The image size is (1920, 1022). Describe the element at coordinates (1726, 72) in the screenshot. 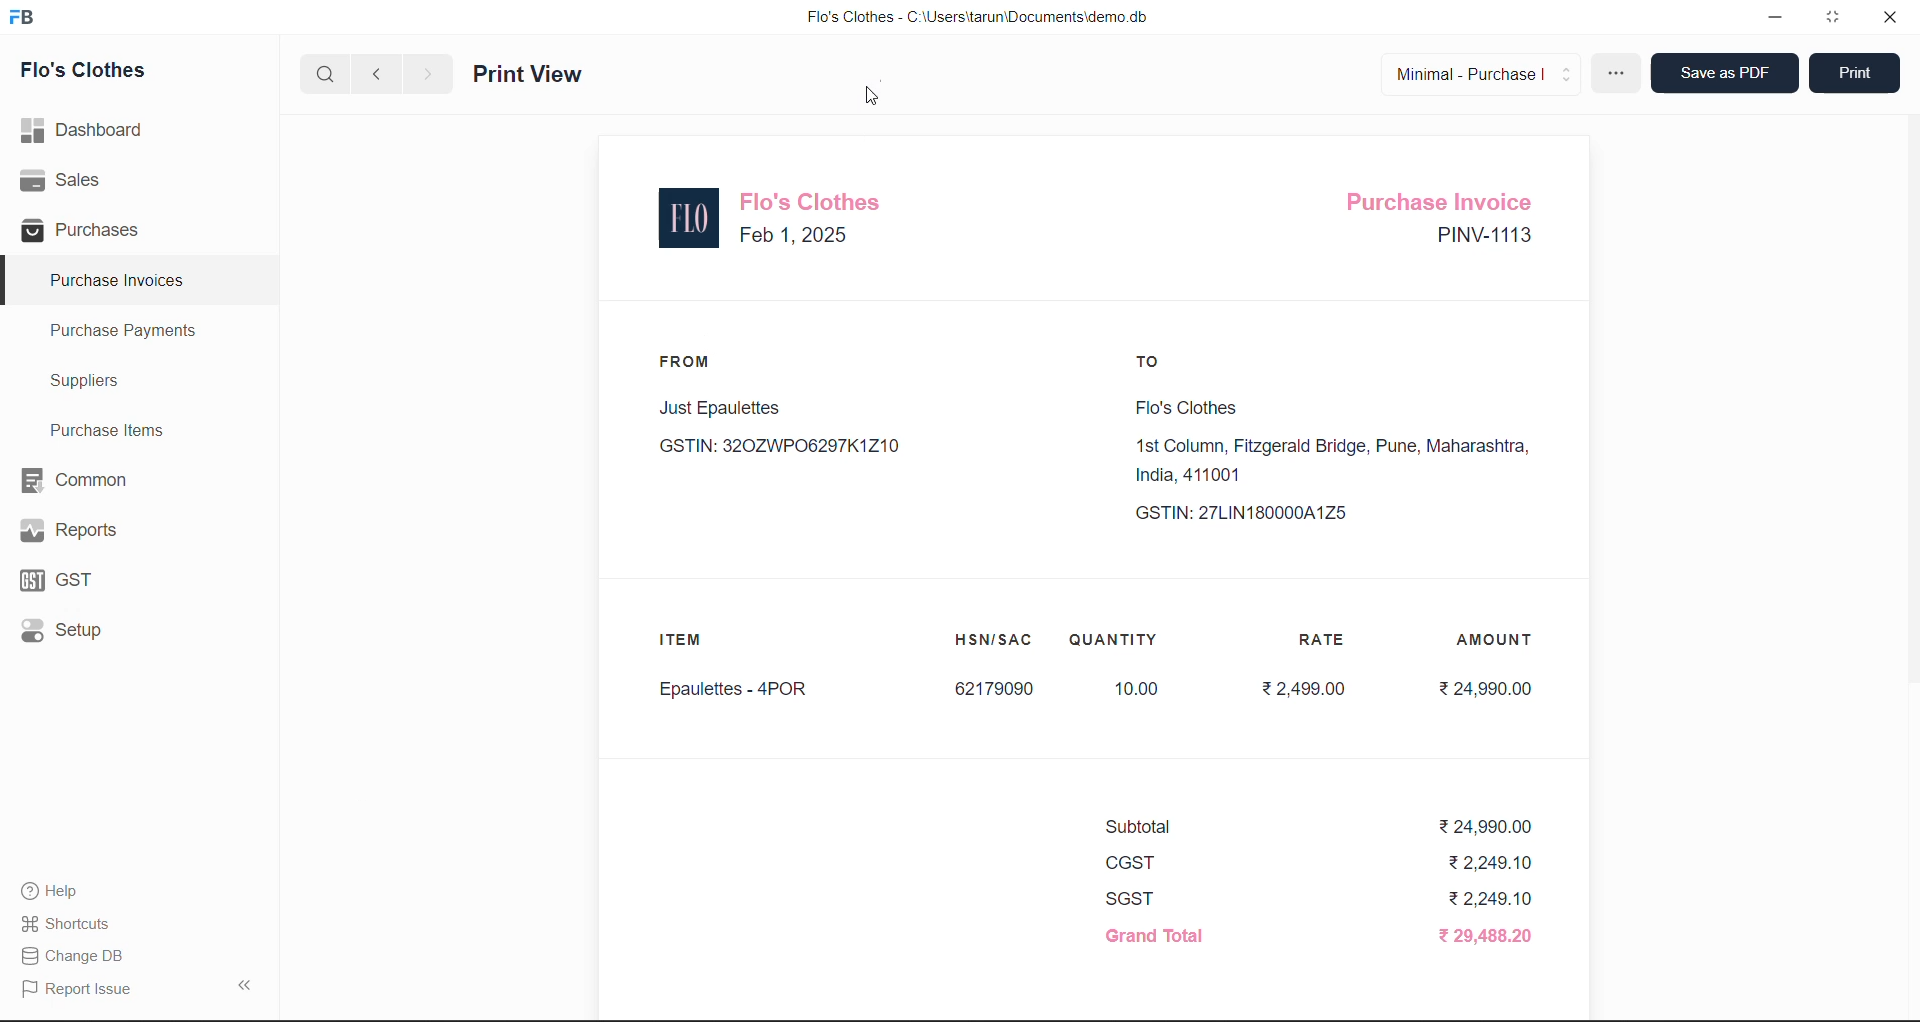

I see `Save as PDF` at that location.